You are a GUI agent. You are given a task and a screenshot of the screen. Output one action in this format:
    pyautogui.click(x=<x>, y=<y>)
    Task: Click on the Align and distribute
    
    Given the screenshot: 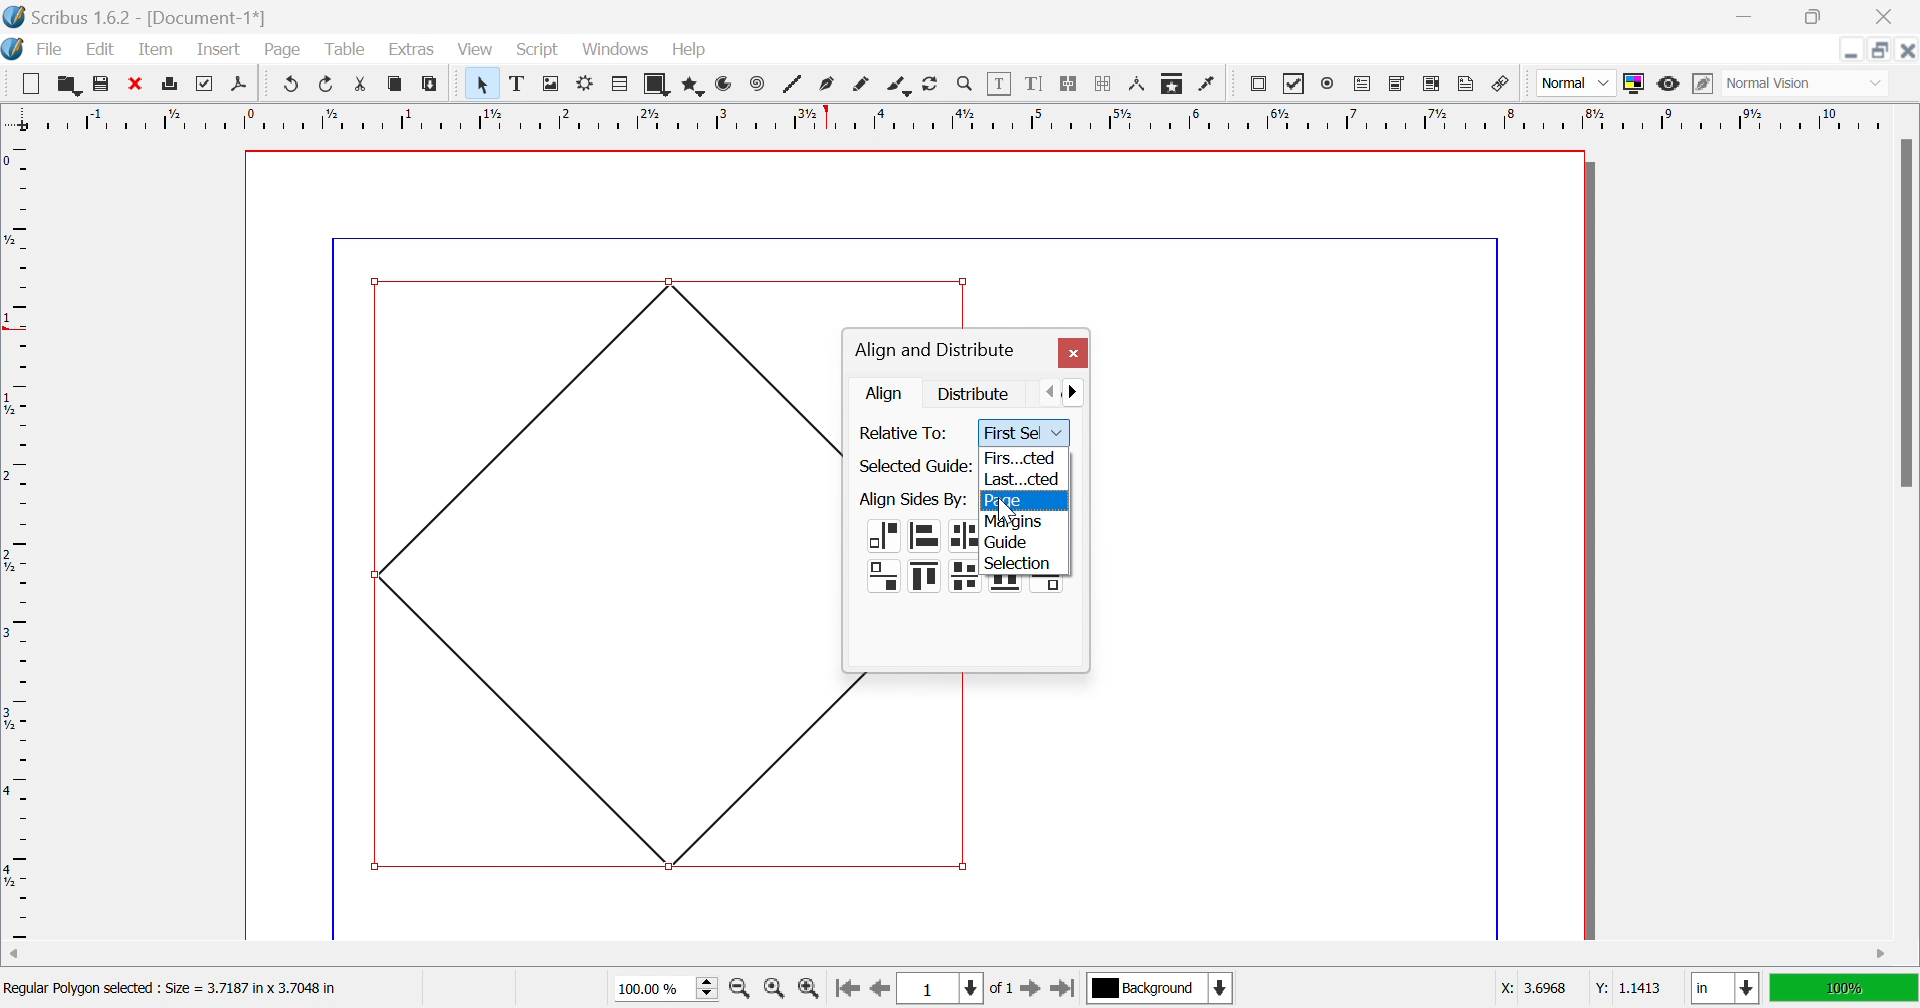 What is the action you would take?
    pyautogui.click(x=934, y=351)
    